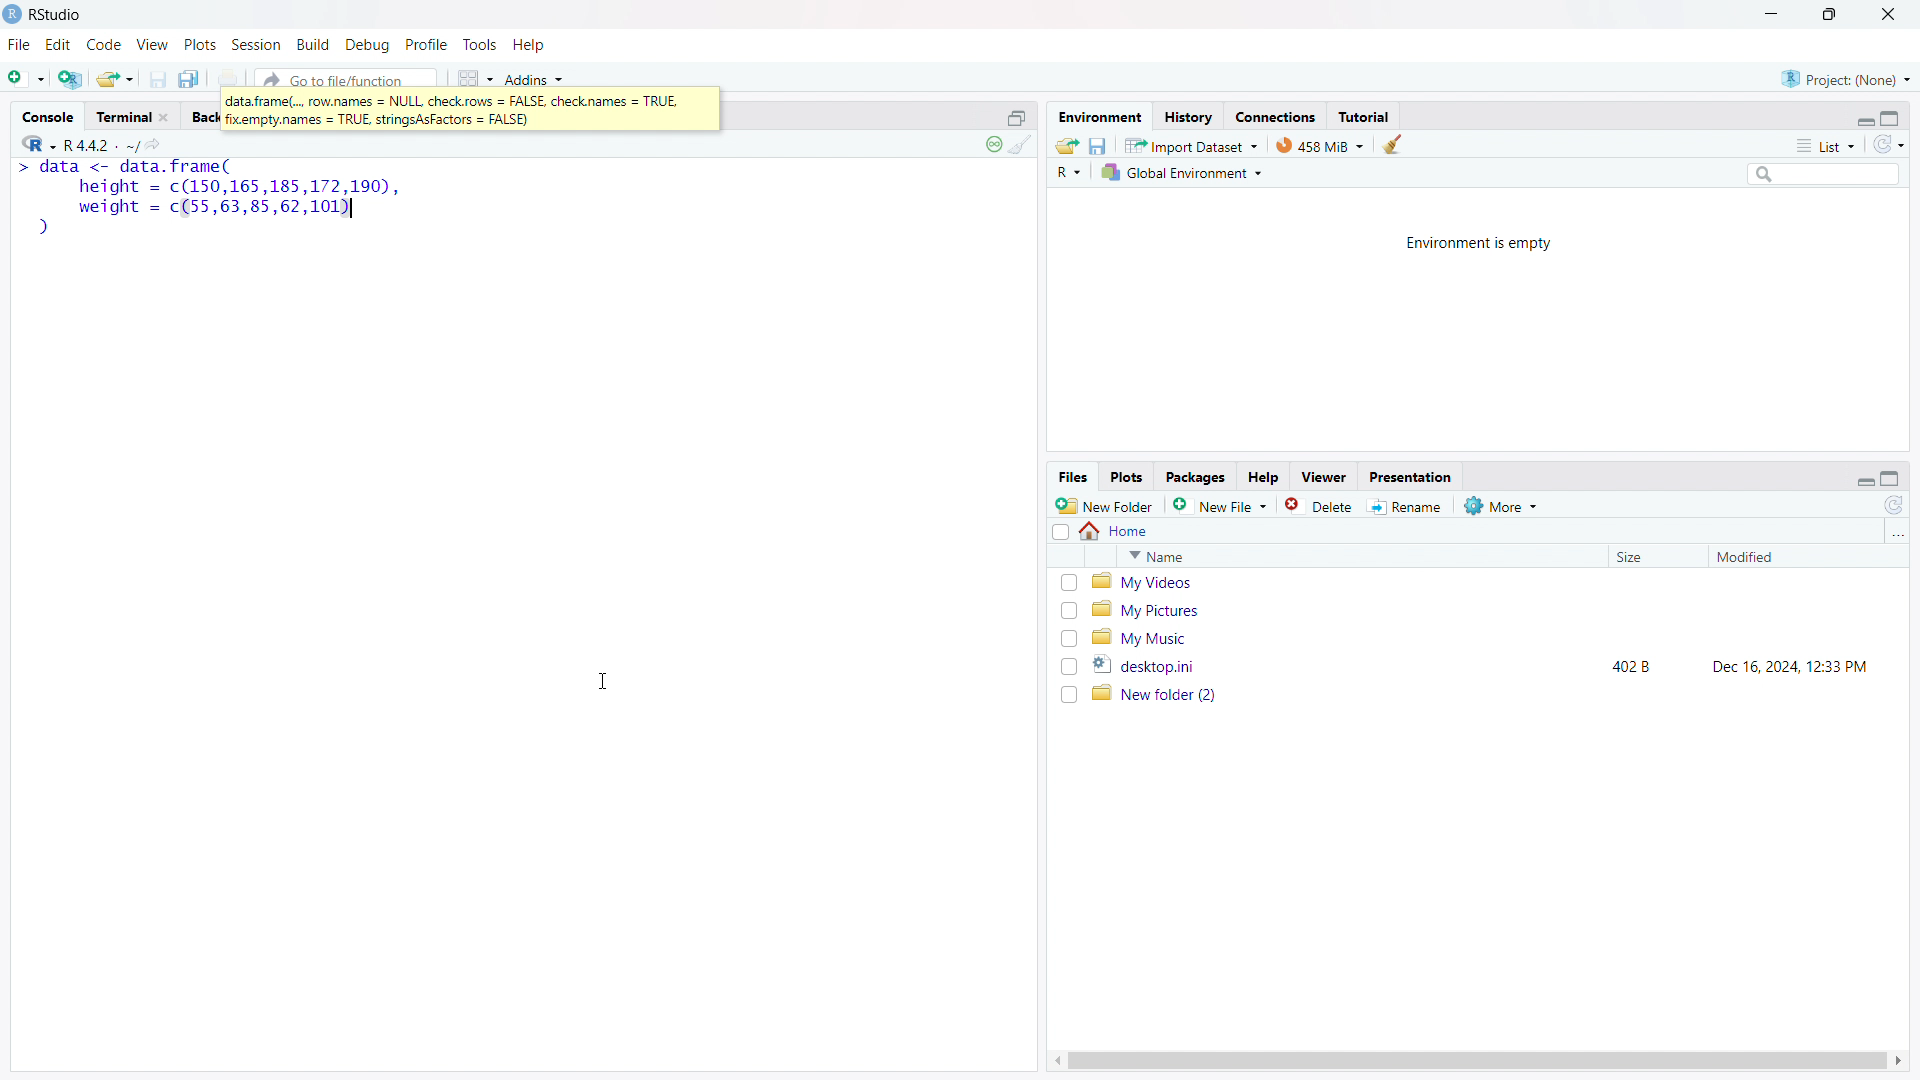 The image size is (1920, 1080). What do you see at coordinates (200, 45) in the screenshot?
I see `plots` at bounding box center [200, 45].